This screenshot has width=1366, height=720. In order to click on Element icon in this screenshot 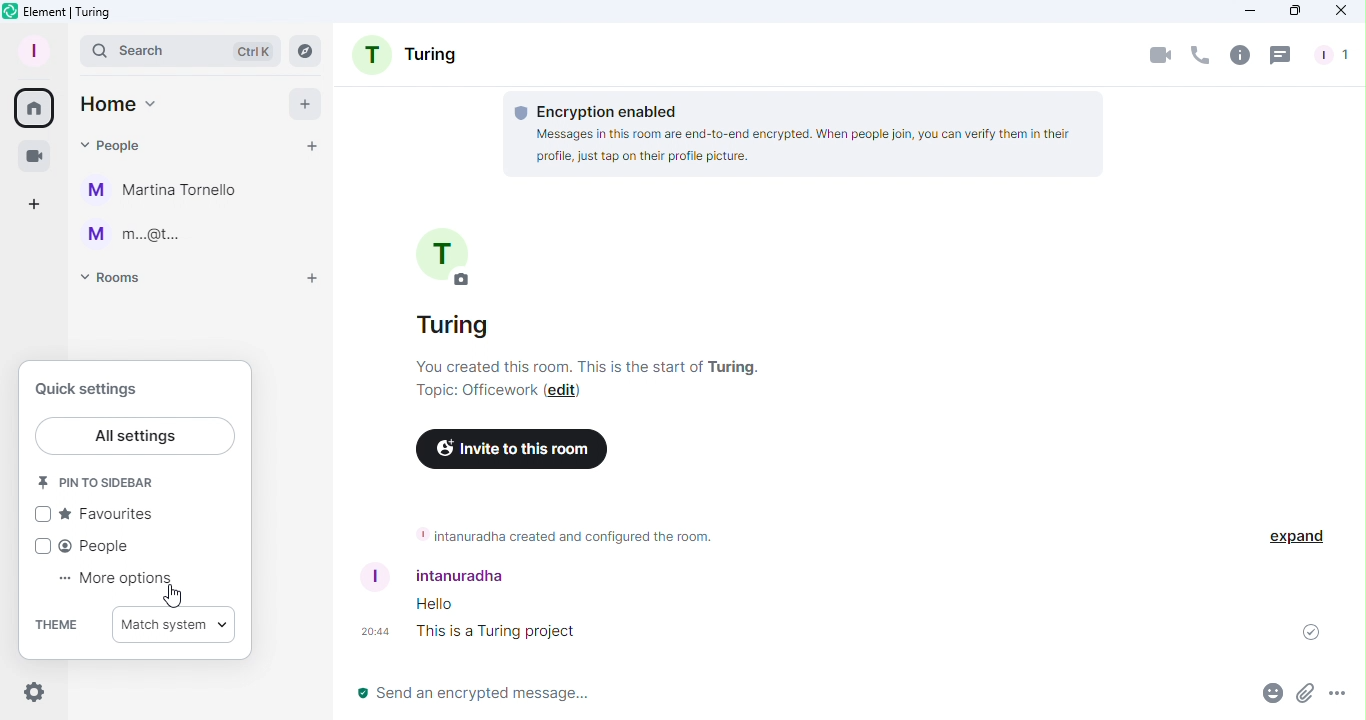, I will do `click(84, 13)`.